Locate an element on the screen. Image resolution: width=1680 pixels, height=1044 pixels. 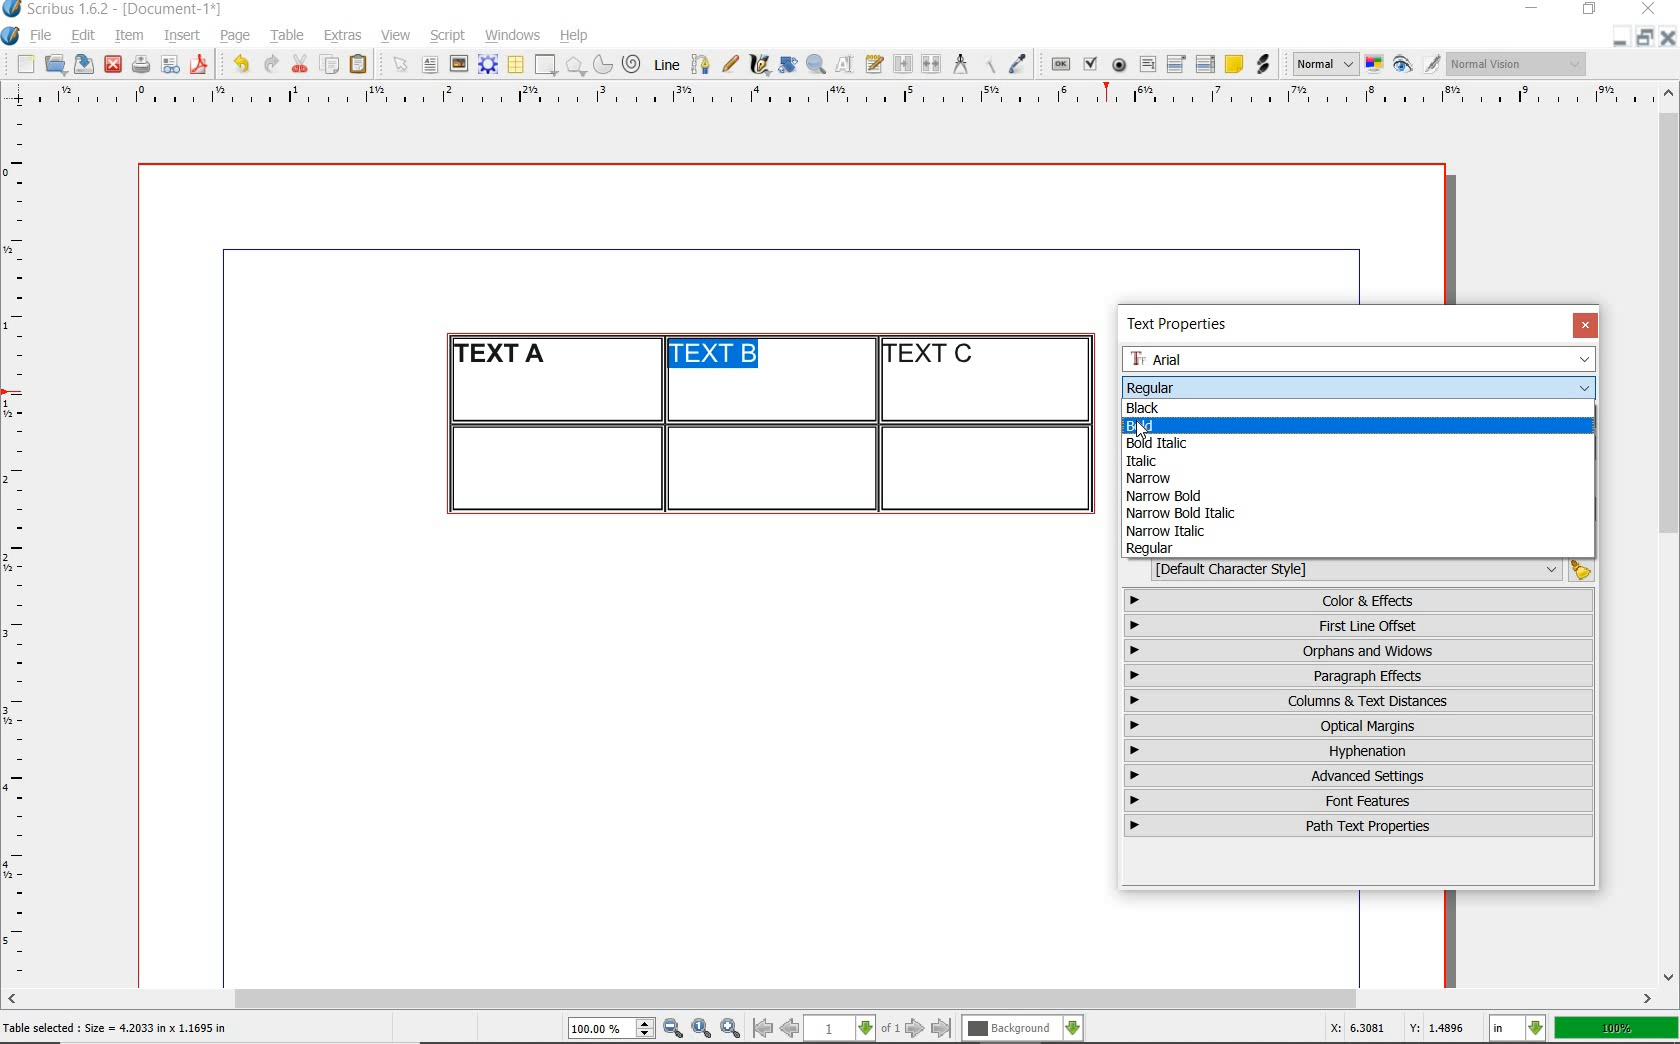
unlink text frames is located at coordinates (931, 65).